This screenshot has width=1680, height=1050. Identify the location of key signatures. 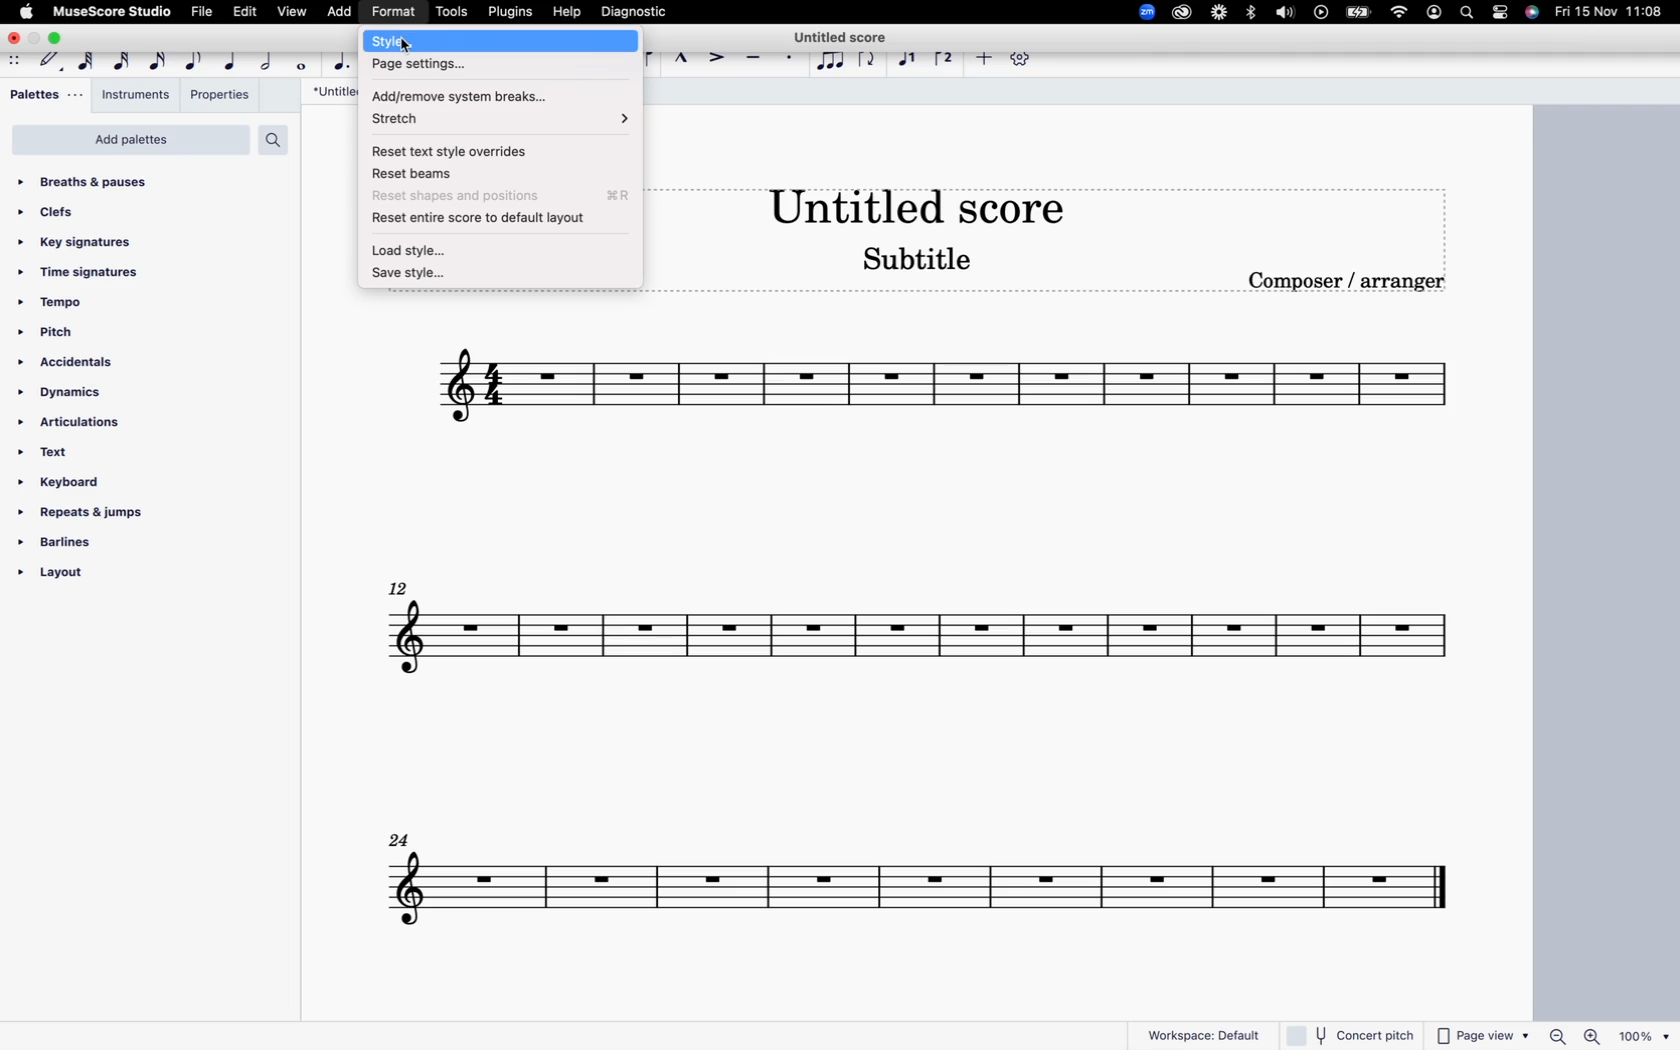
(83, 242).